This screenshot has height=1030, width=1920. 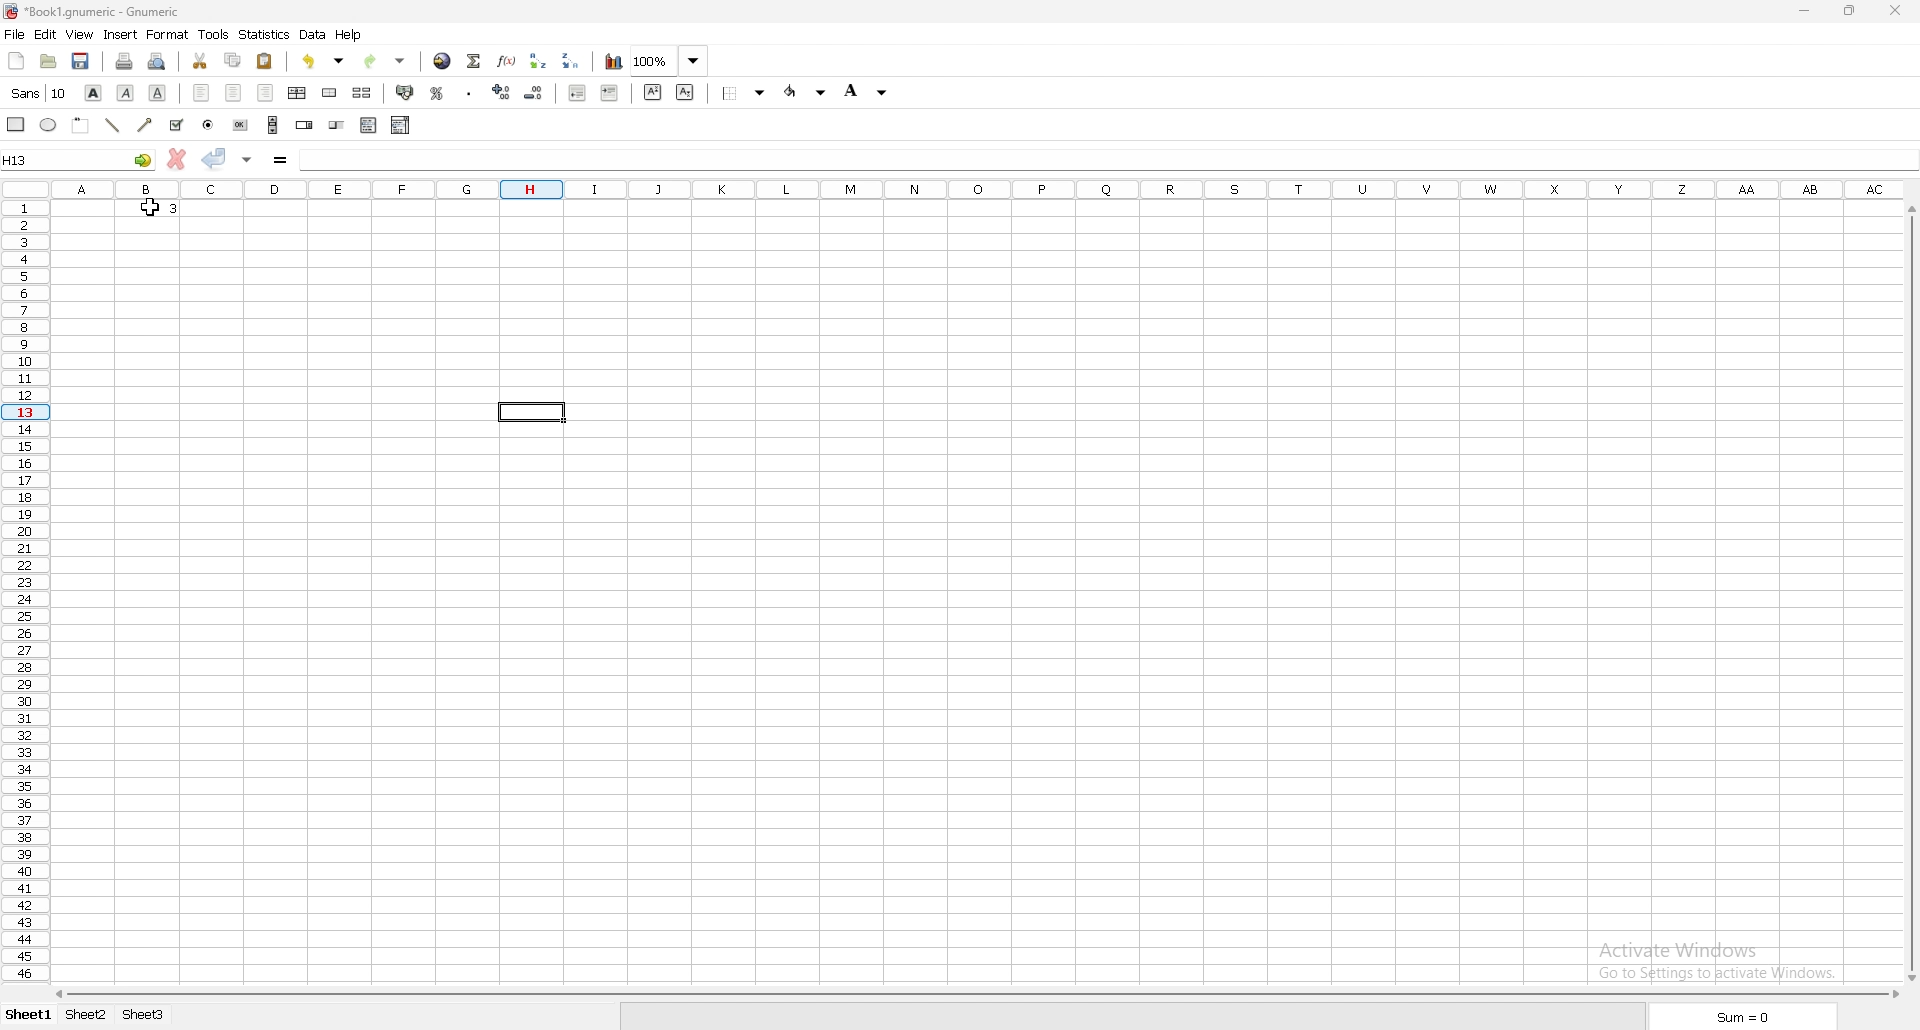 I want to click on rectangle, so click(x=16, y=124).